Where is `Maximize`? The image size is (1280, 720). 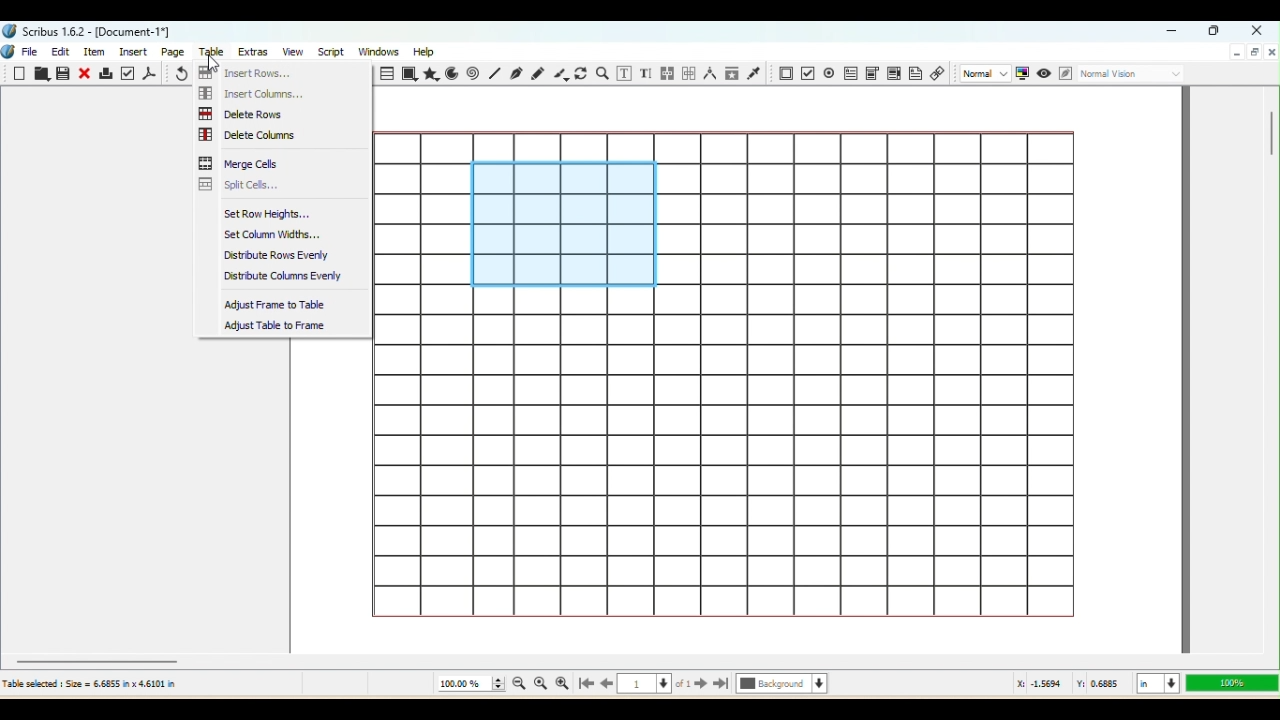 Maximize is located at coordinates (1254, 53).